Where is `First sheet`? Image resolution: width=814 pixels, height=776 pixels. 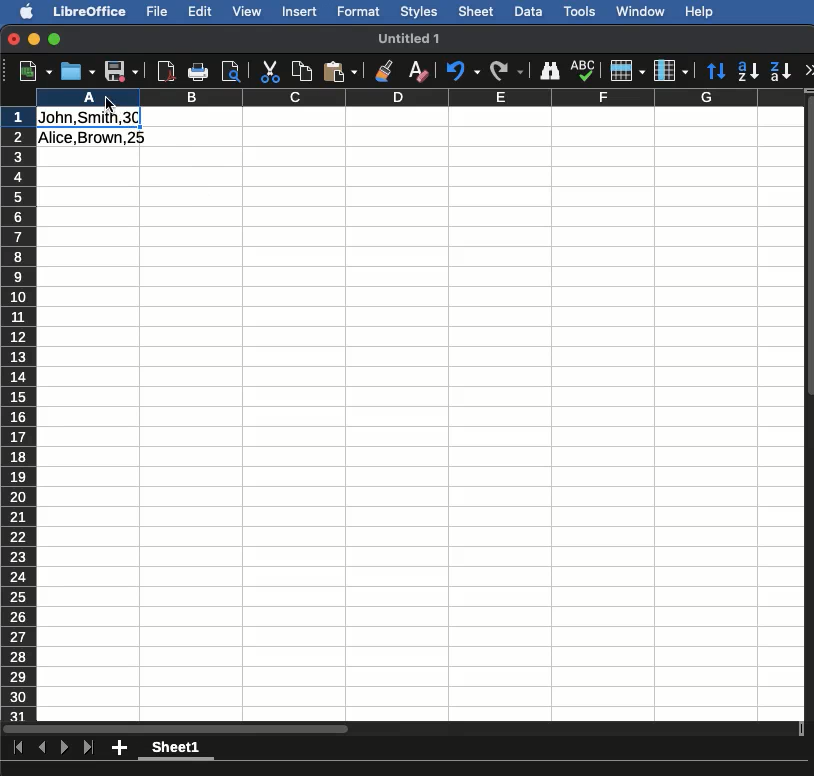
First sheet is located at coordinates (20, 747).